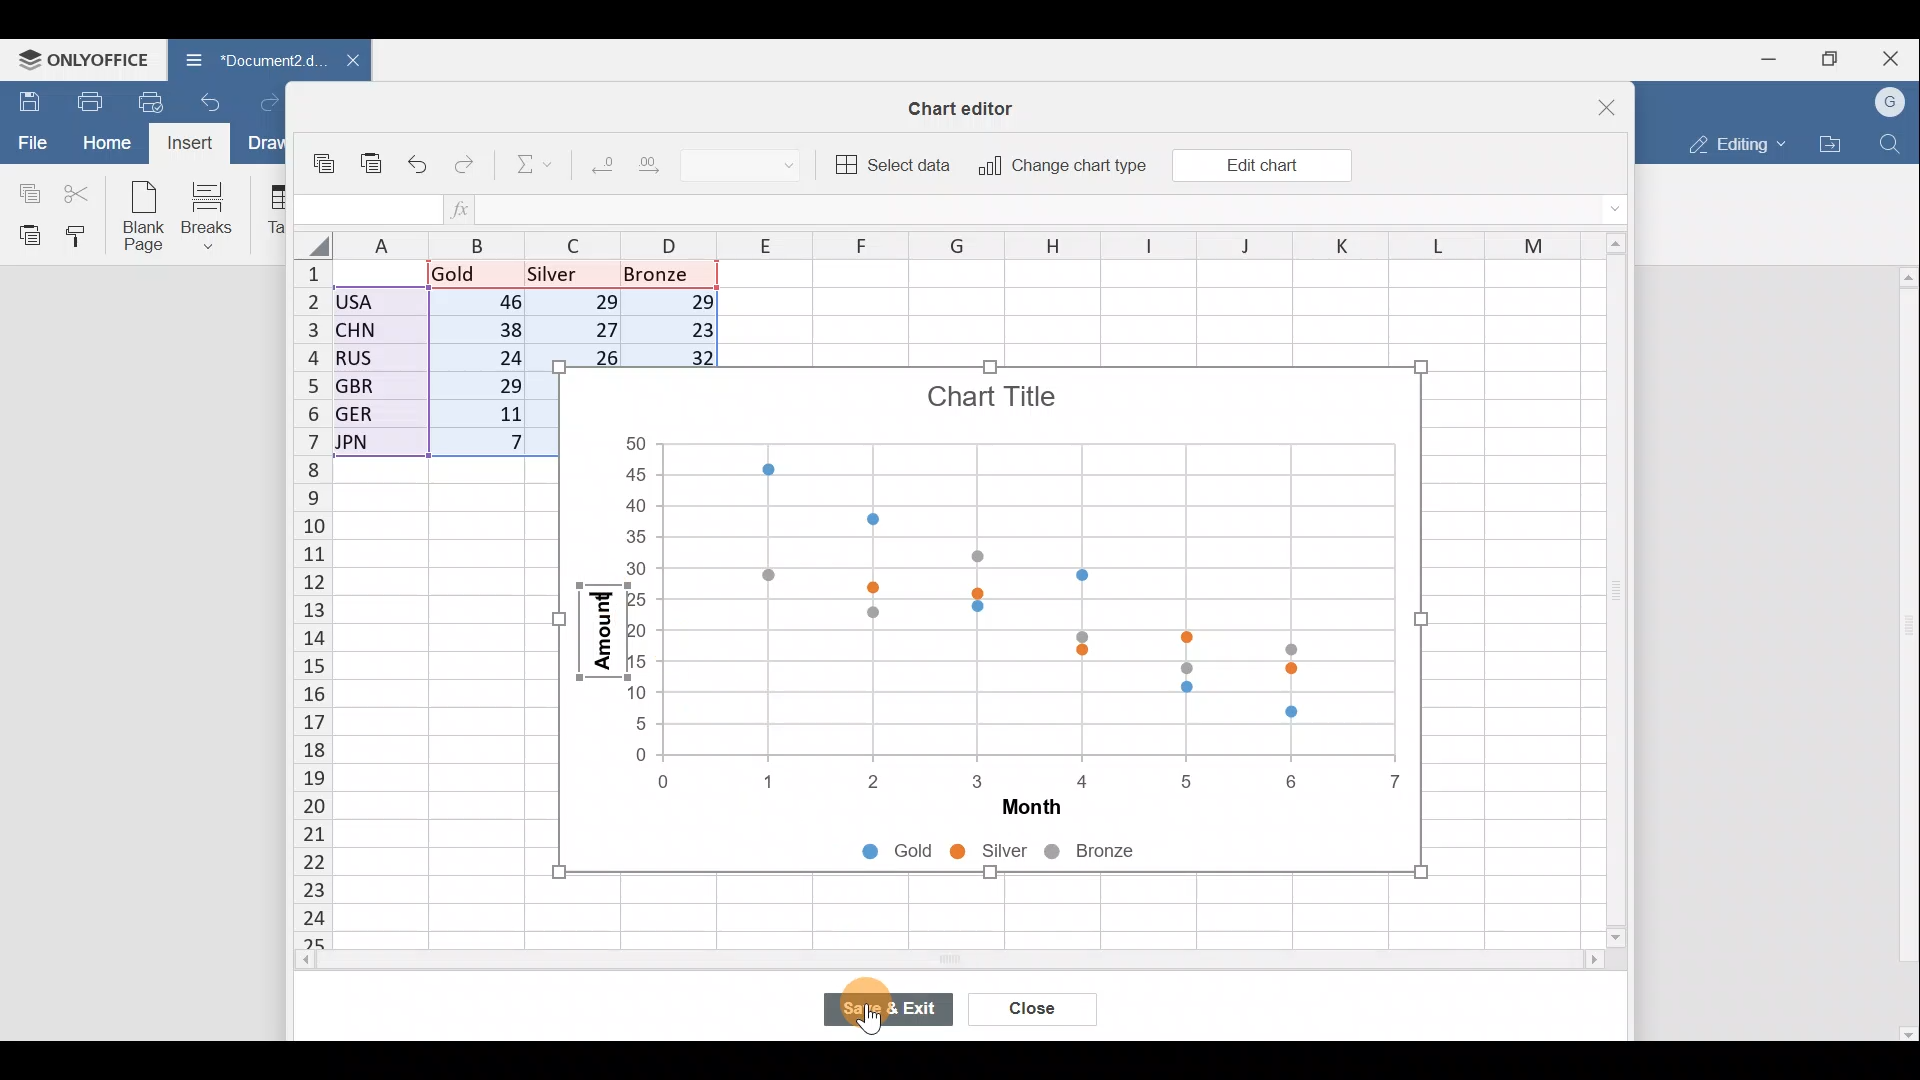 The image size is (1920, 1080). What do you see at coordinates (274, 211) in the screenshot?
I see `Table` at bounding box center [274, 211].